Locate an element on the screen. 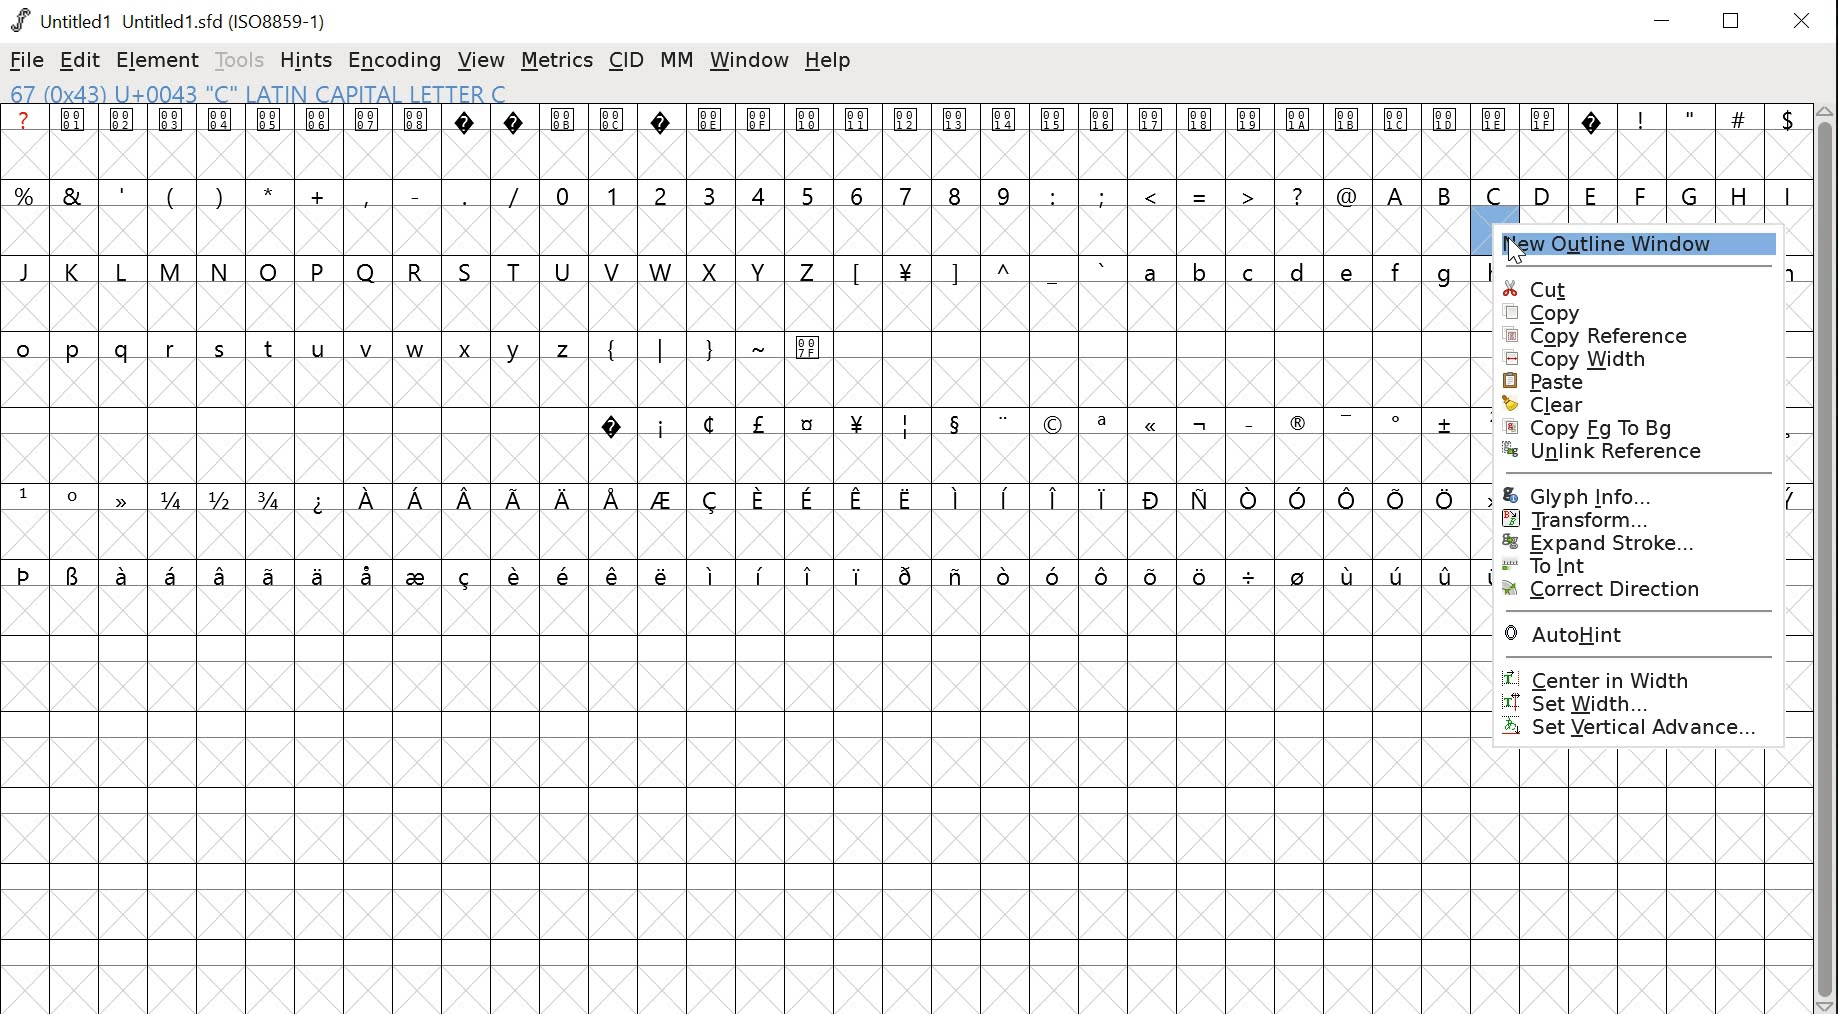 Image resolution: width=1838 pixels, height=1014 pixels. 67 (0x43) U+0043 "C" LATIN CAPITAL LETTER C is located at coordinates (262, 94).